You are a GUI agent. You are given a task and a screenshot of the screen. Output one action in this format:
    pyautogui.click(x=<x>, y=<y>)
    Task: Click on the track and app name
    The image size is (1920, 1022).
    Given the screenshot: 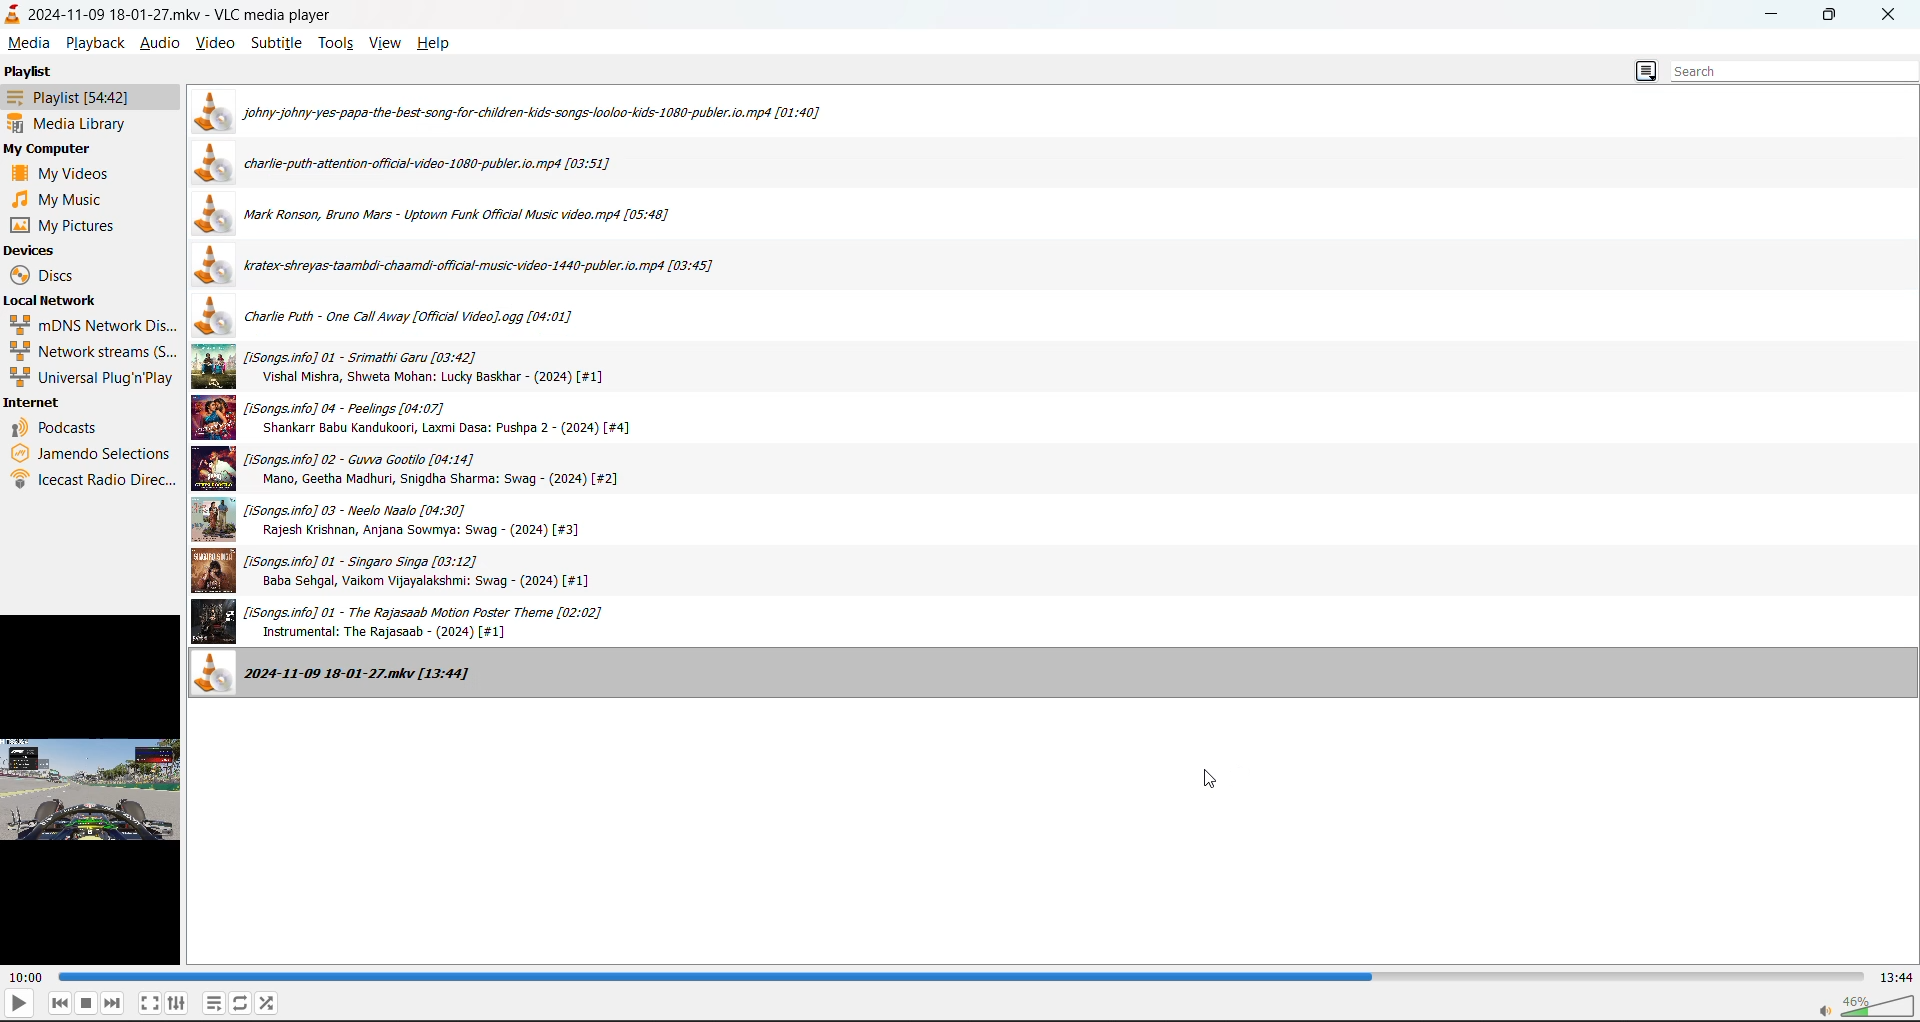 What is the action you would take?
    pyautogui.click(x=167, y=14)
    